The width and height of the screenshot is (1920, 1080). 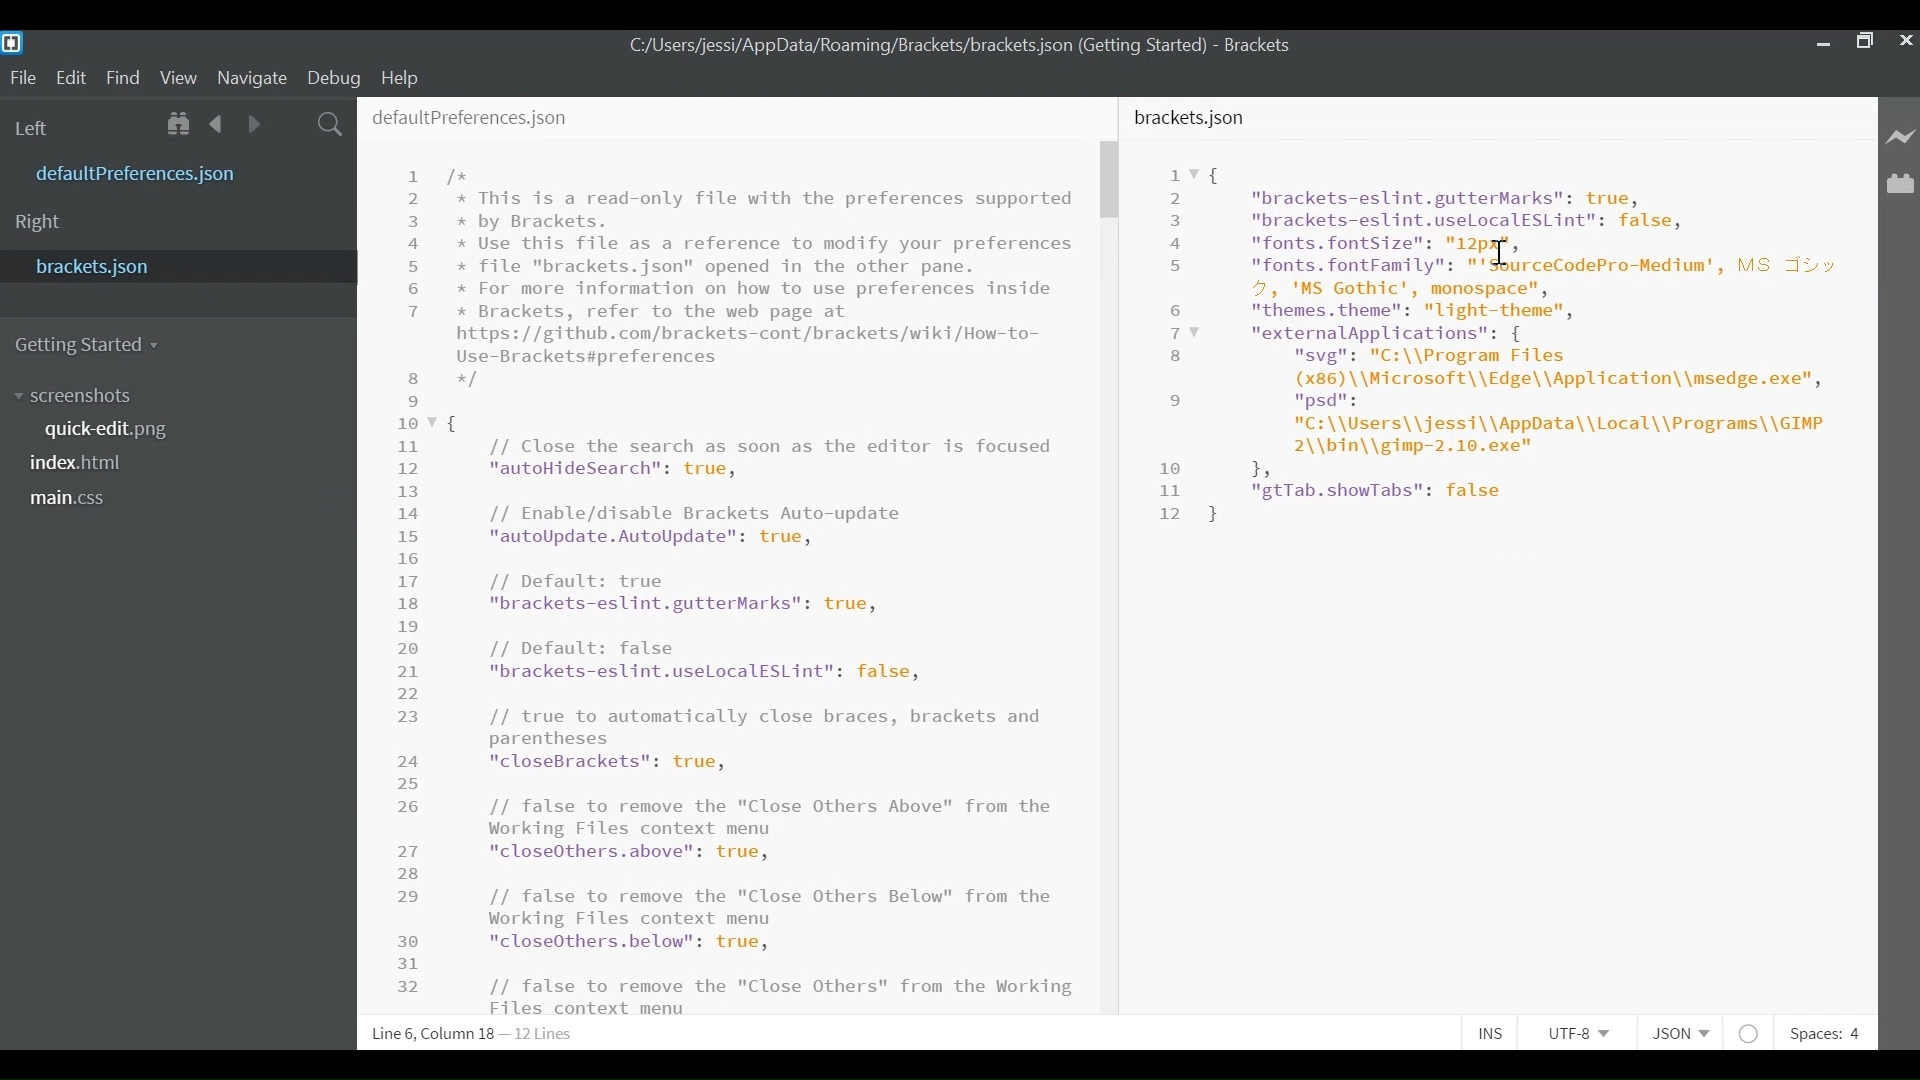 I want to click on This is a read-only file with the preferences supported
by Brackets.
Use this file as a reference to modify your preferences
file "brackets.json" opened in the other pane.
For more information on how to use preferences inside
Brackets, refer to the web page at
tps: //github.com/brackets-cont/brackets/wiki/How-to-
.e-Brackets#preferences
// Close the search as soon as the editor is focused
"autoHideSearch": true,
// Enable/disable Brackets Auto-update
"autoUpdate.AutoUpdate": true,
// Default: true
"brackets-eslint.gutterMarks": true,
// Default: false
"brackets-eslint.uselLocalESLint": false,
// true to automatically close braces, brackets and
parentheses
"closeBrackets": true,
// false to remove the "Close Others Above" from the
Working Files context menu
"closeOthers.above": true,
// false to remove the "Close Others Below" from the
Working Files context menu
"closeOthers.below": true,
// false to remove the "Close Others" from the Working
Files context menu, so click(x=765, y=590).